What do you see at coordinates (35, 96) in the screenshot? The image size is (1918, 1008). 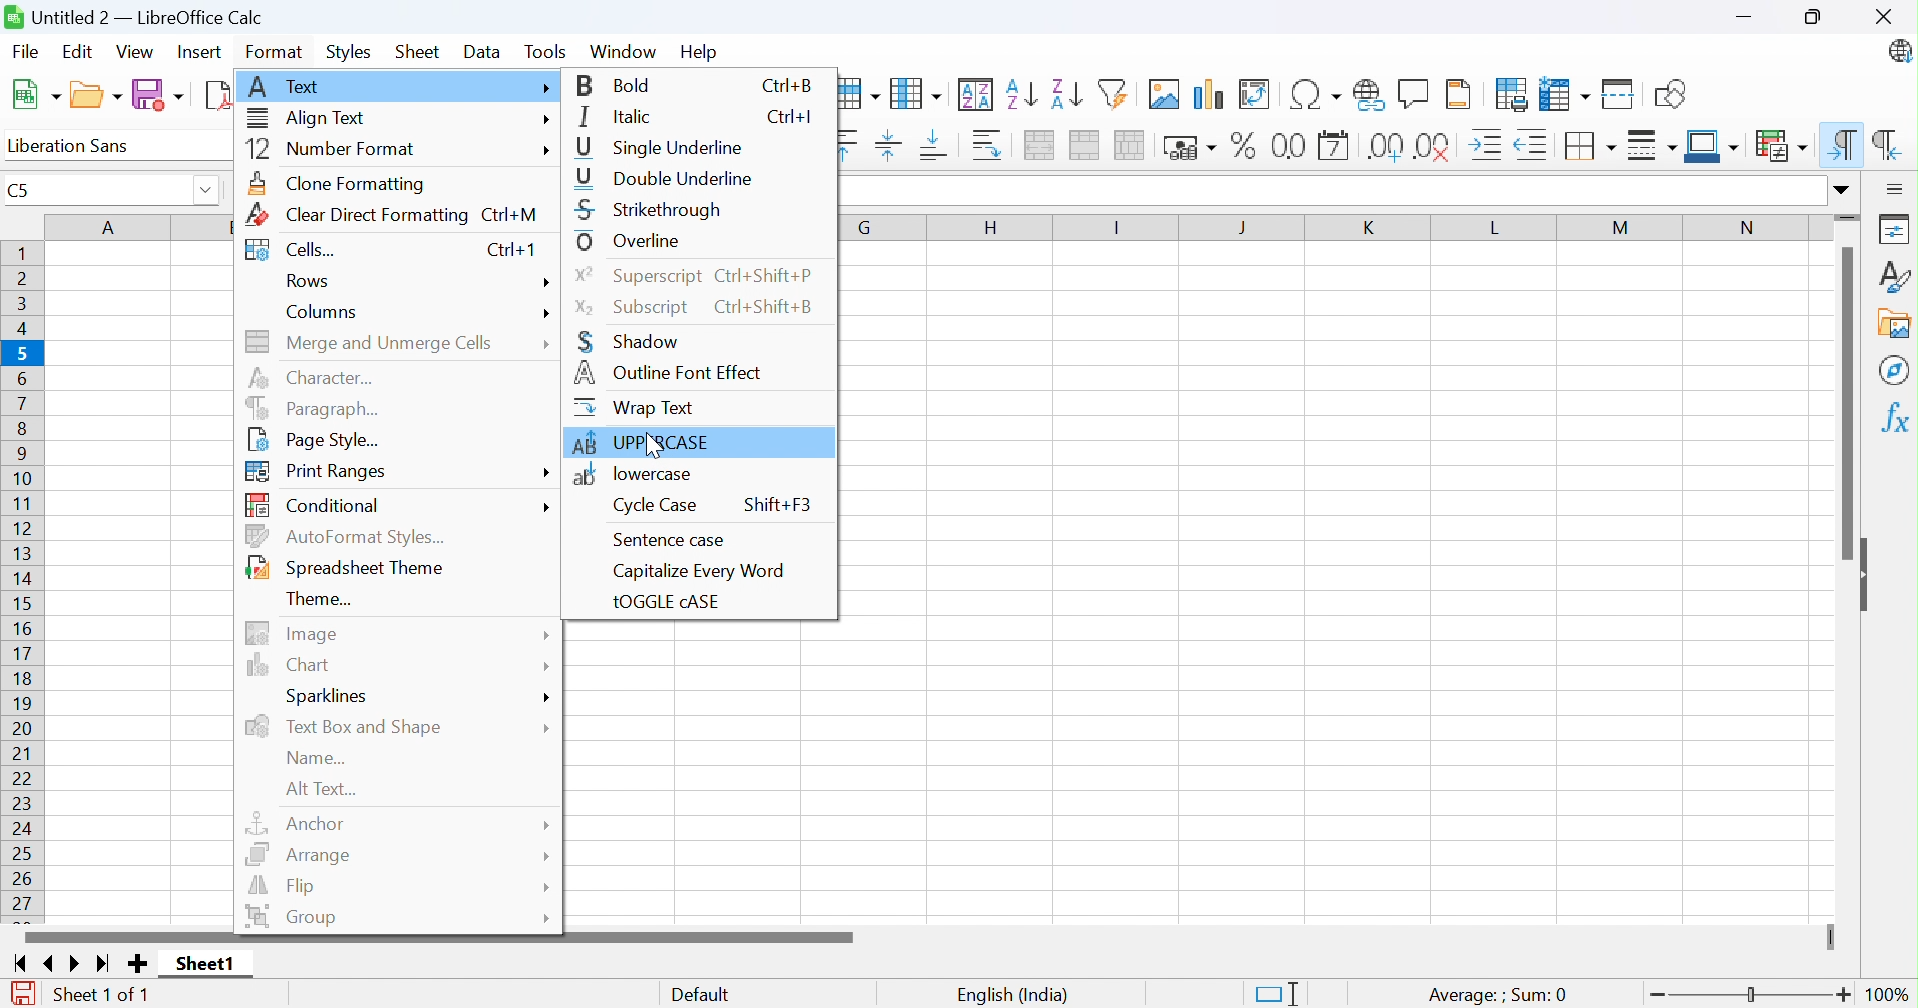 I see `New` at bounding box center [35, 96].